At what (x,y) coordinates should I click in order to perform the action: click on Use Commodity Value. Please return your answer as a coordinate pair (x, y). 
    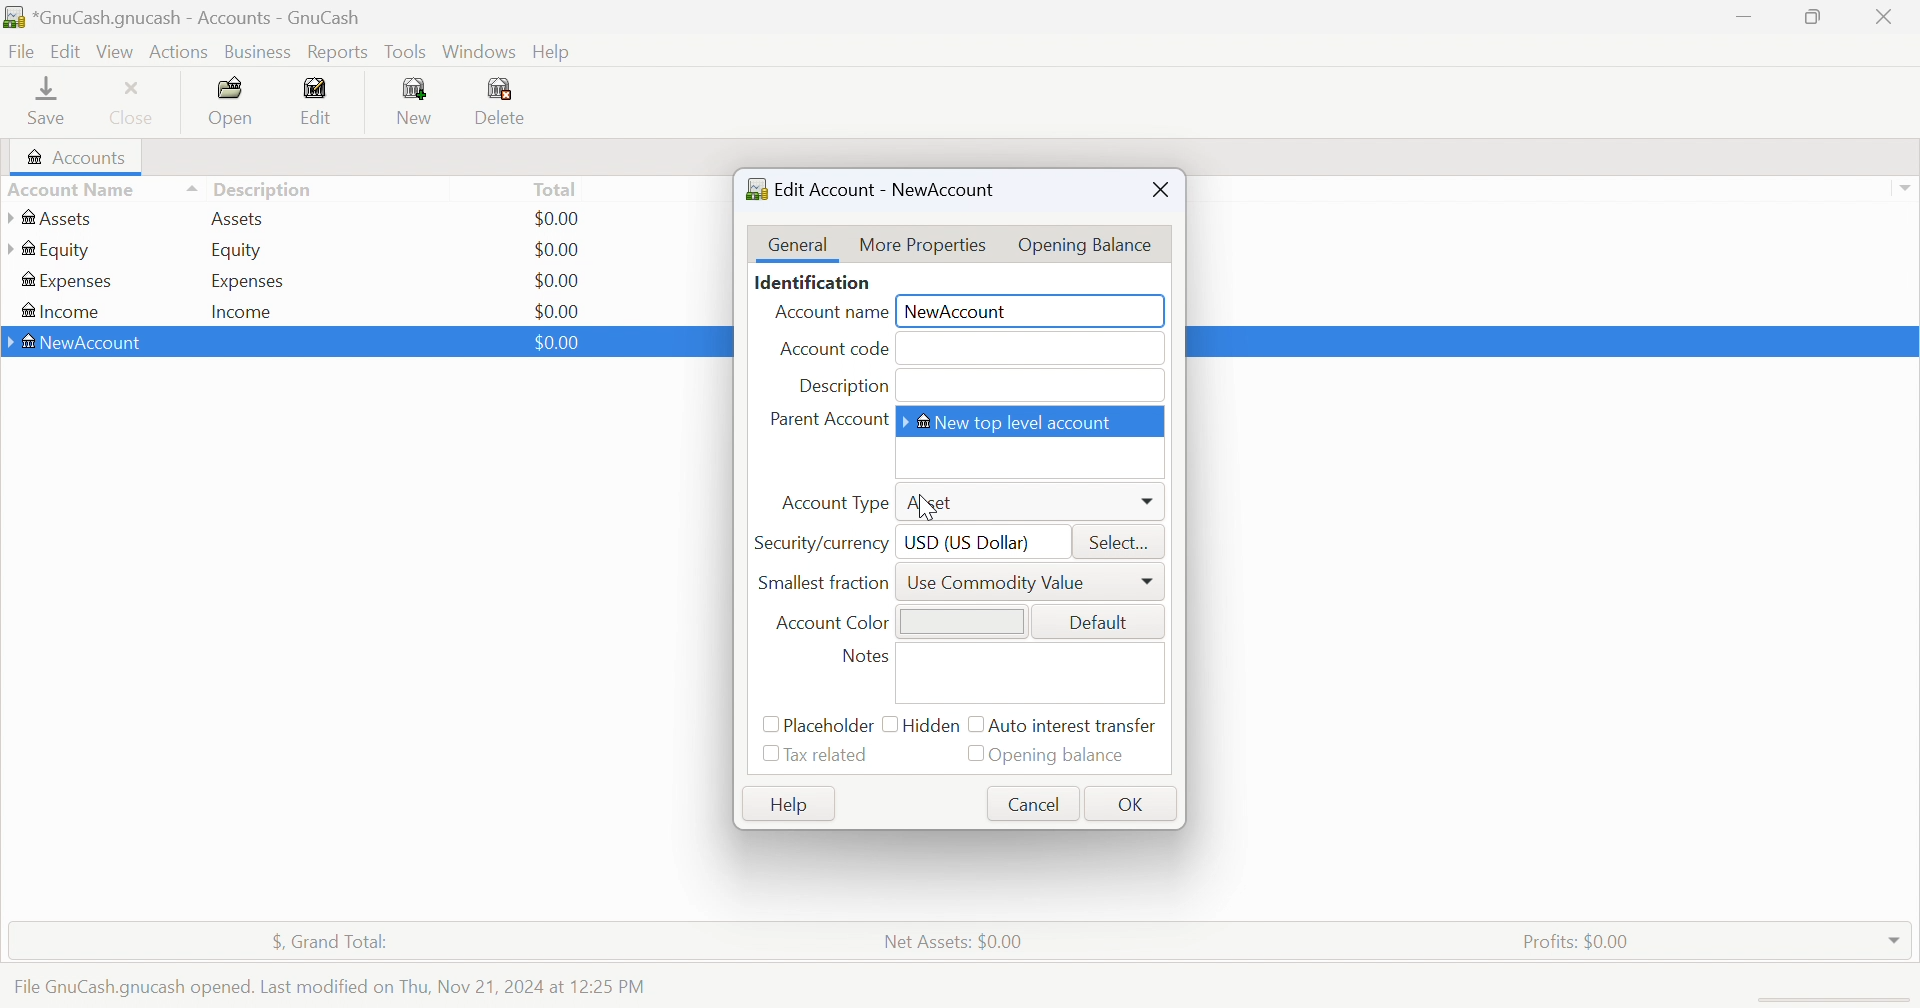
    Looking at the image, I should click on (1004, 582).